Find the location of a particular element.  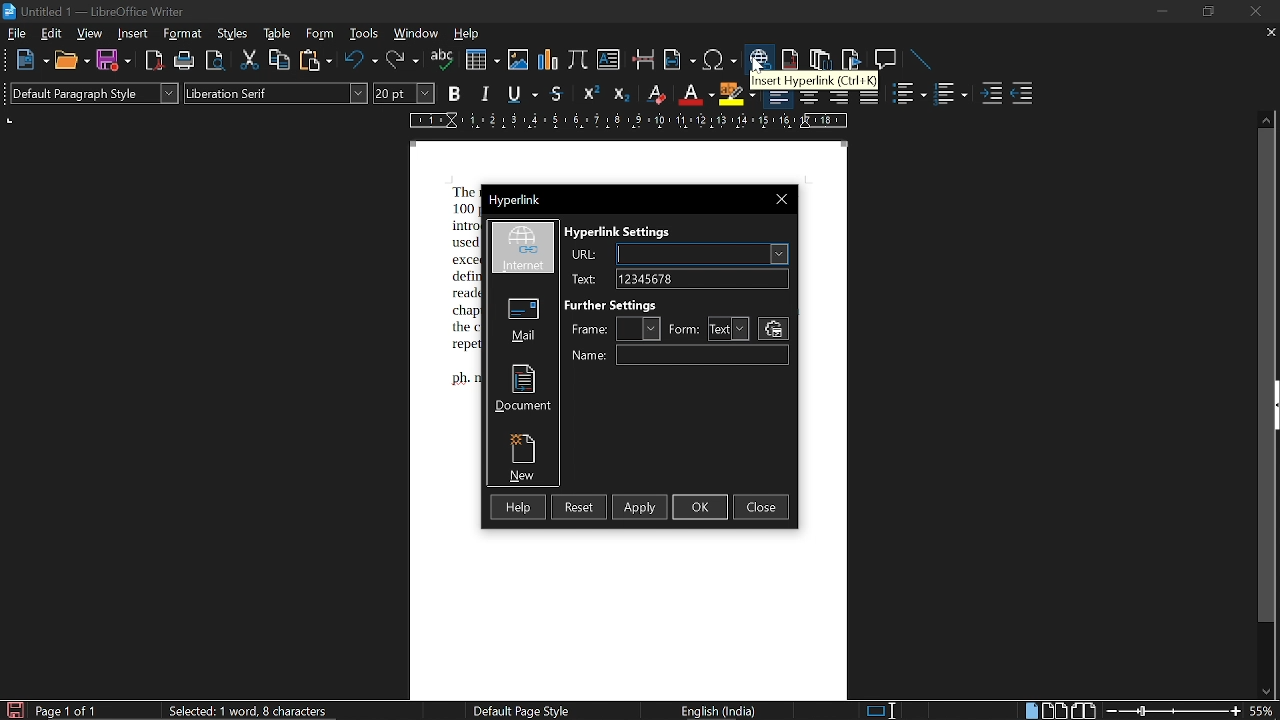

open is located at coordinates (72, 60).